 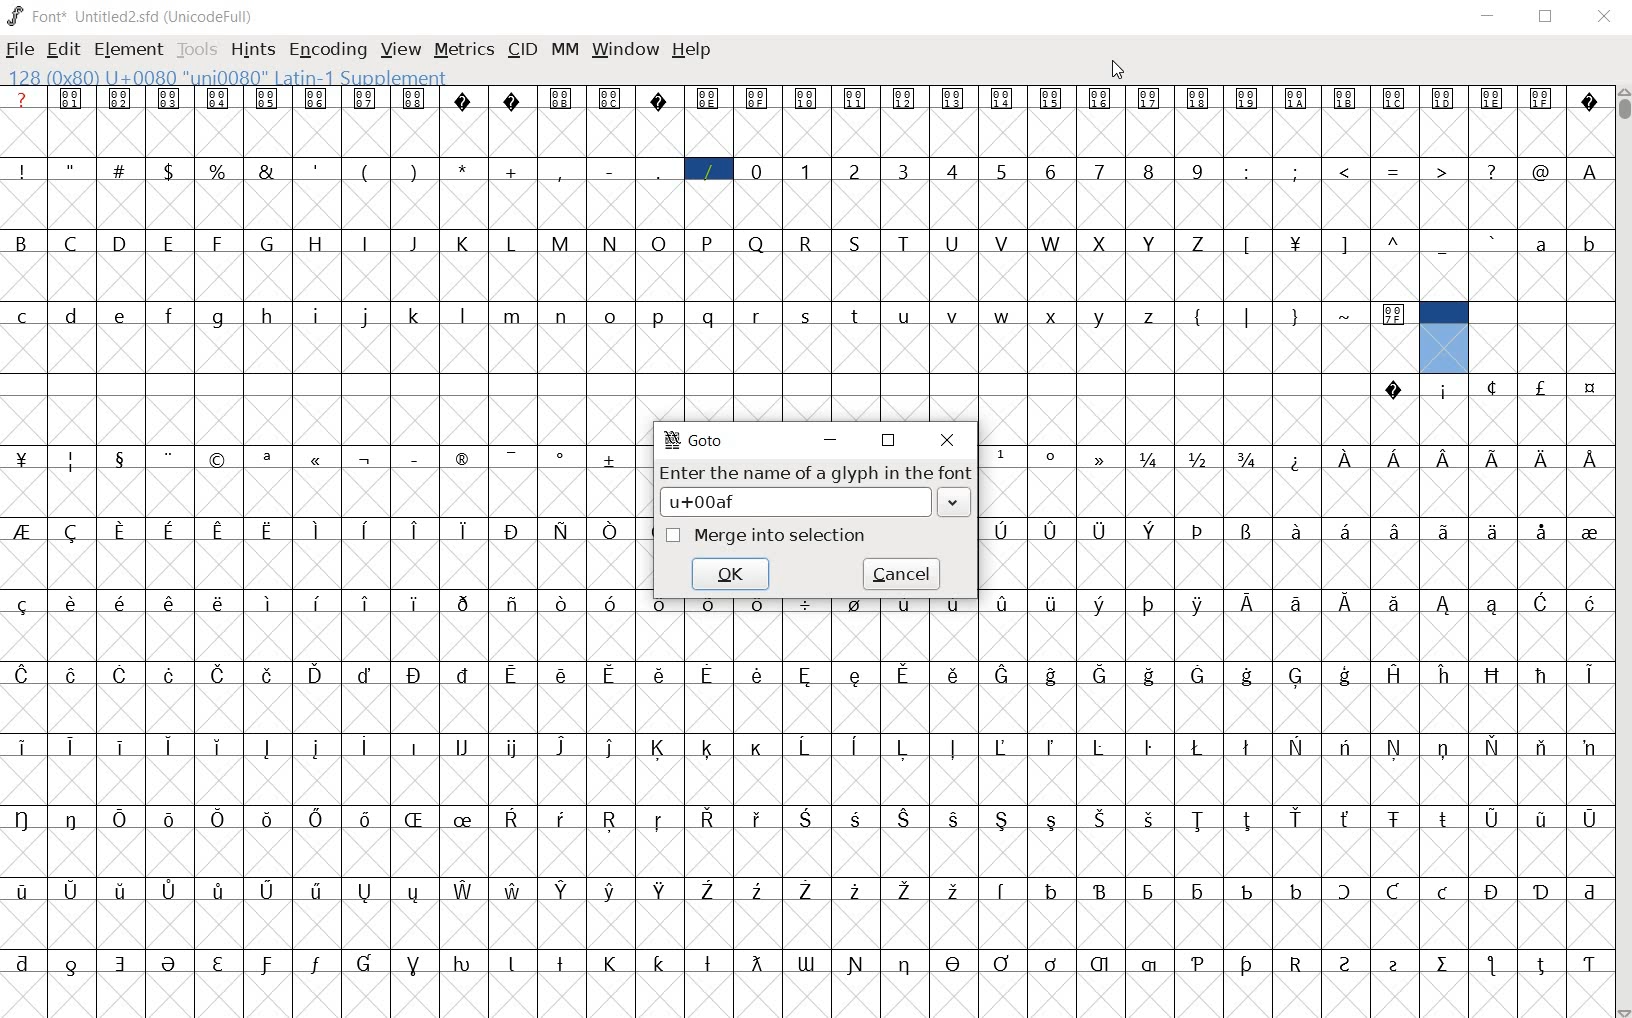 What do you see at coordinates (562, 601) in the screenshot?
I see `Symbol` at bounding box center [562, 601].